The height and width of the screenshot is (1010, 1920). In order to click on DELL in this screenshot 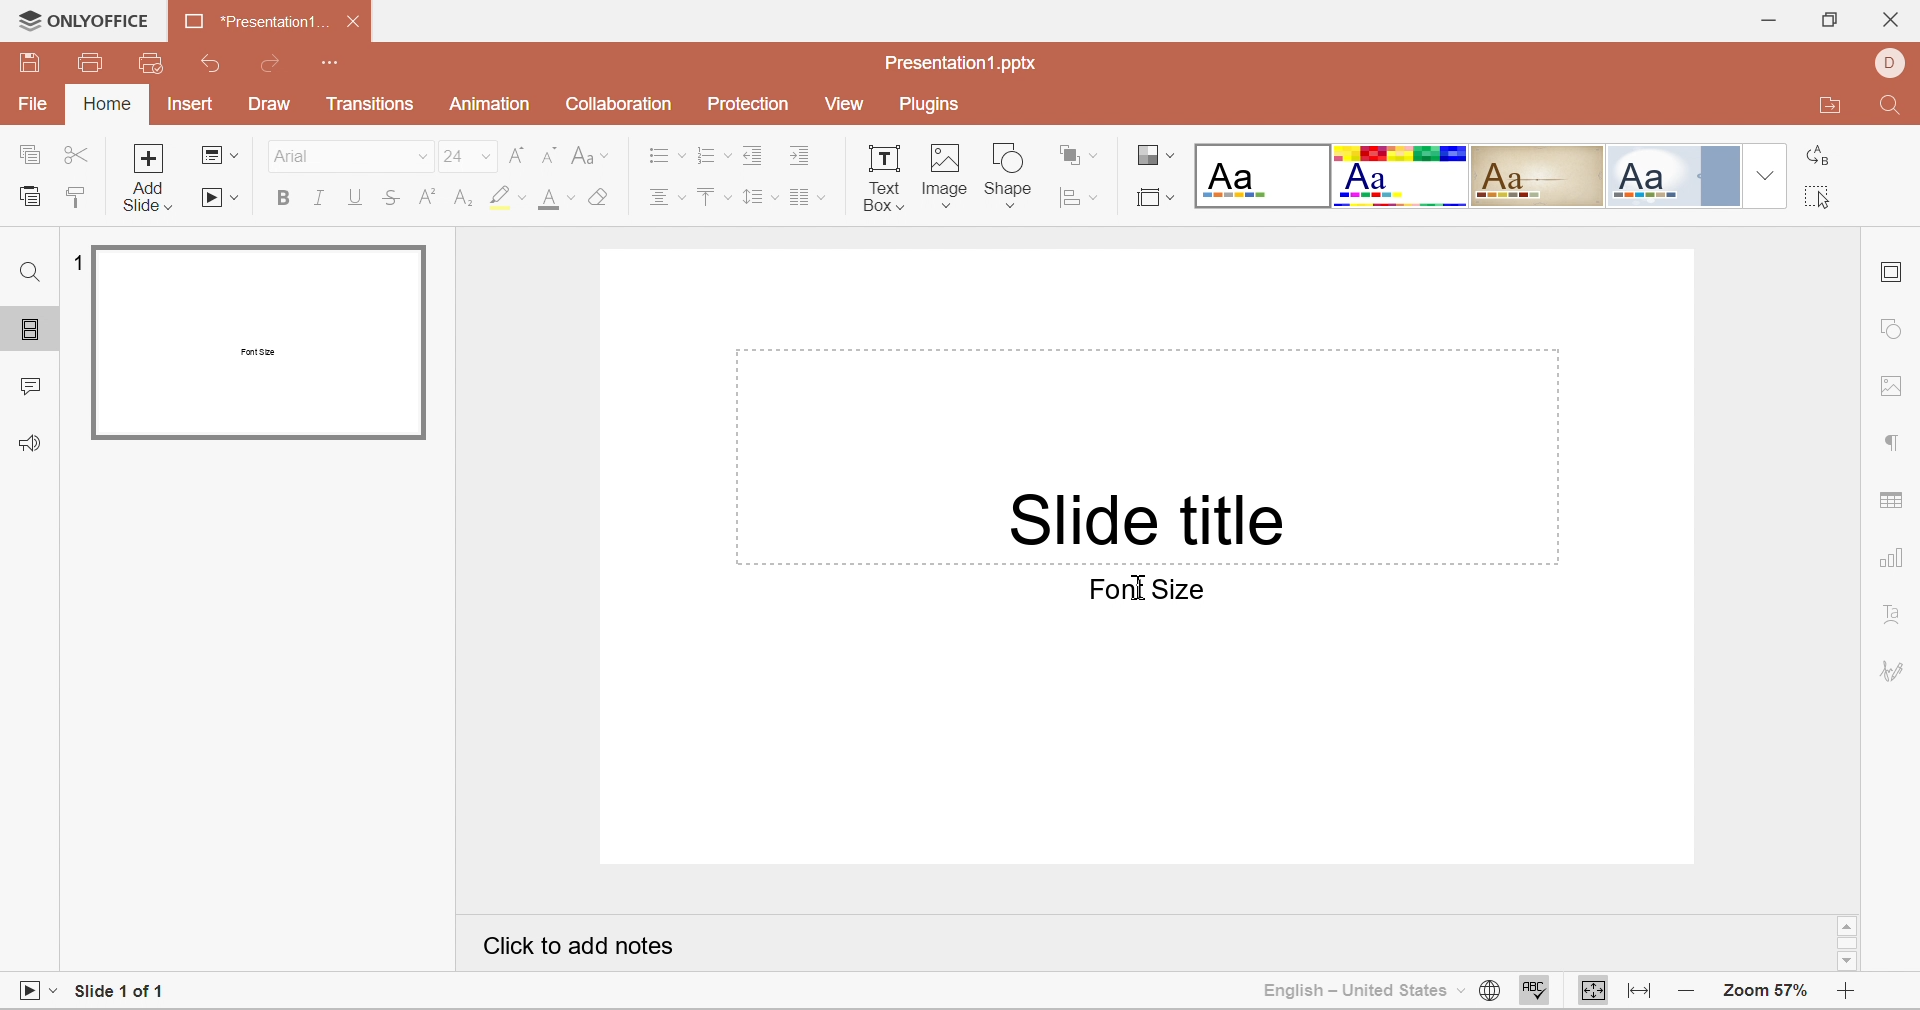, I will do `click(1891, 62)`.